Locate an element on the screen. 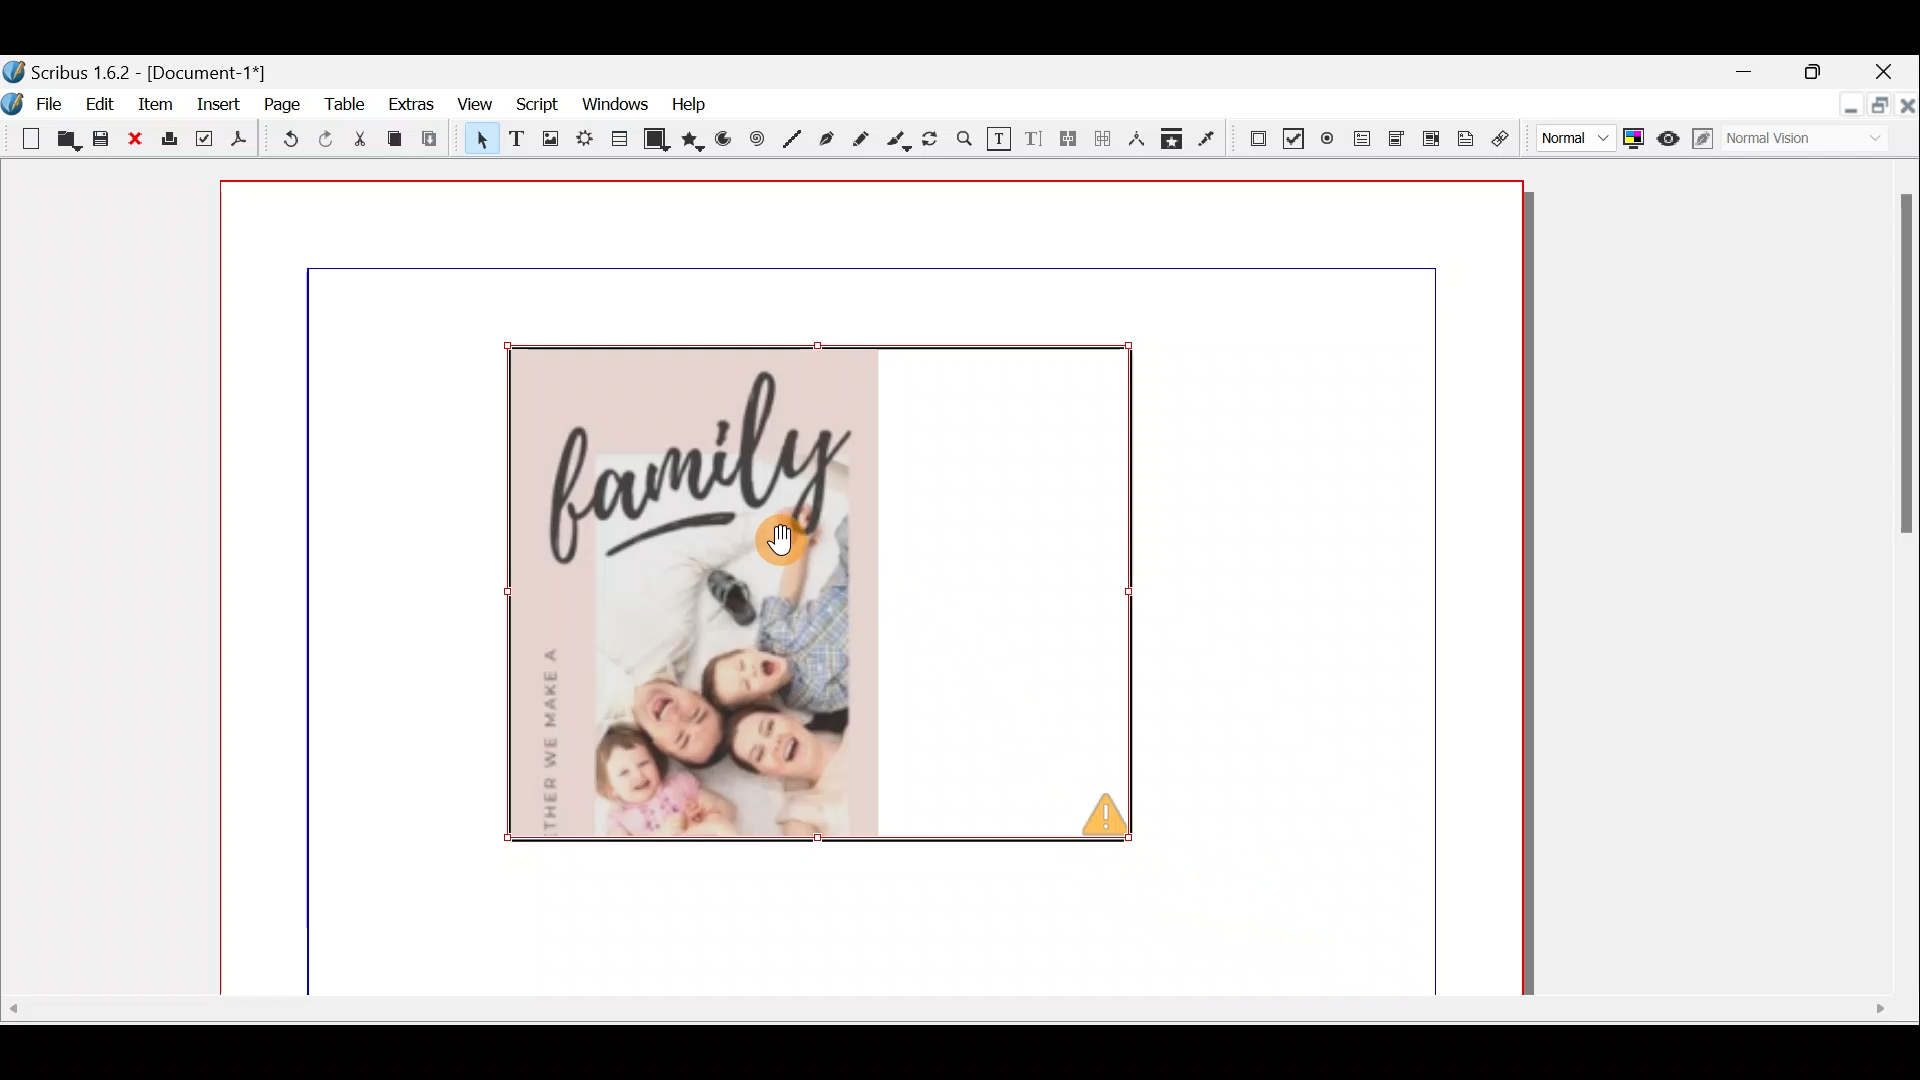 The width and height of the screenshot is (1920, 1080). Open is located at coordinates (63, 140).